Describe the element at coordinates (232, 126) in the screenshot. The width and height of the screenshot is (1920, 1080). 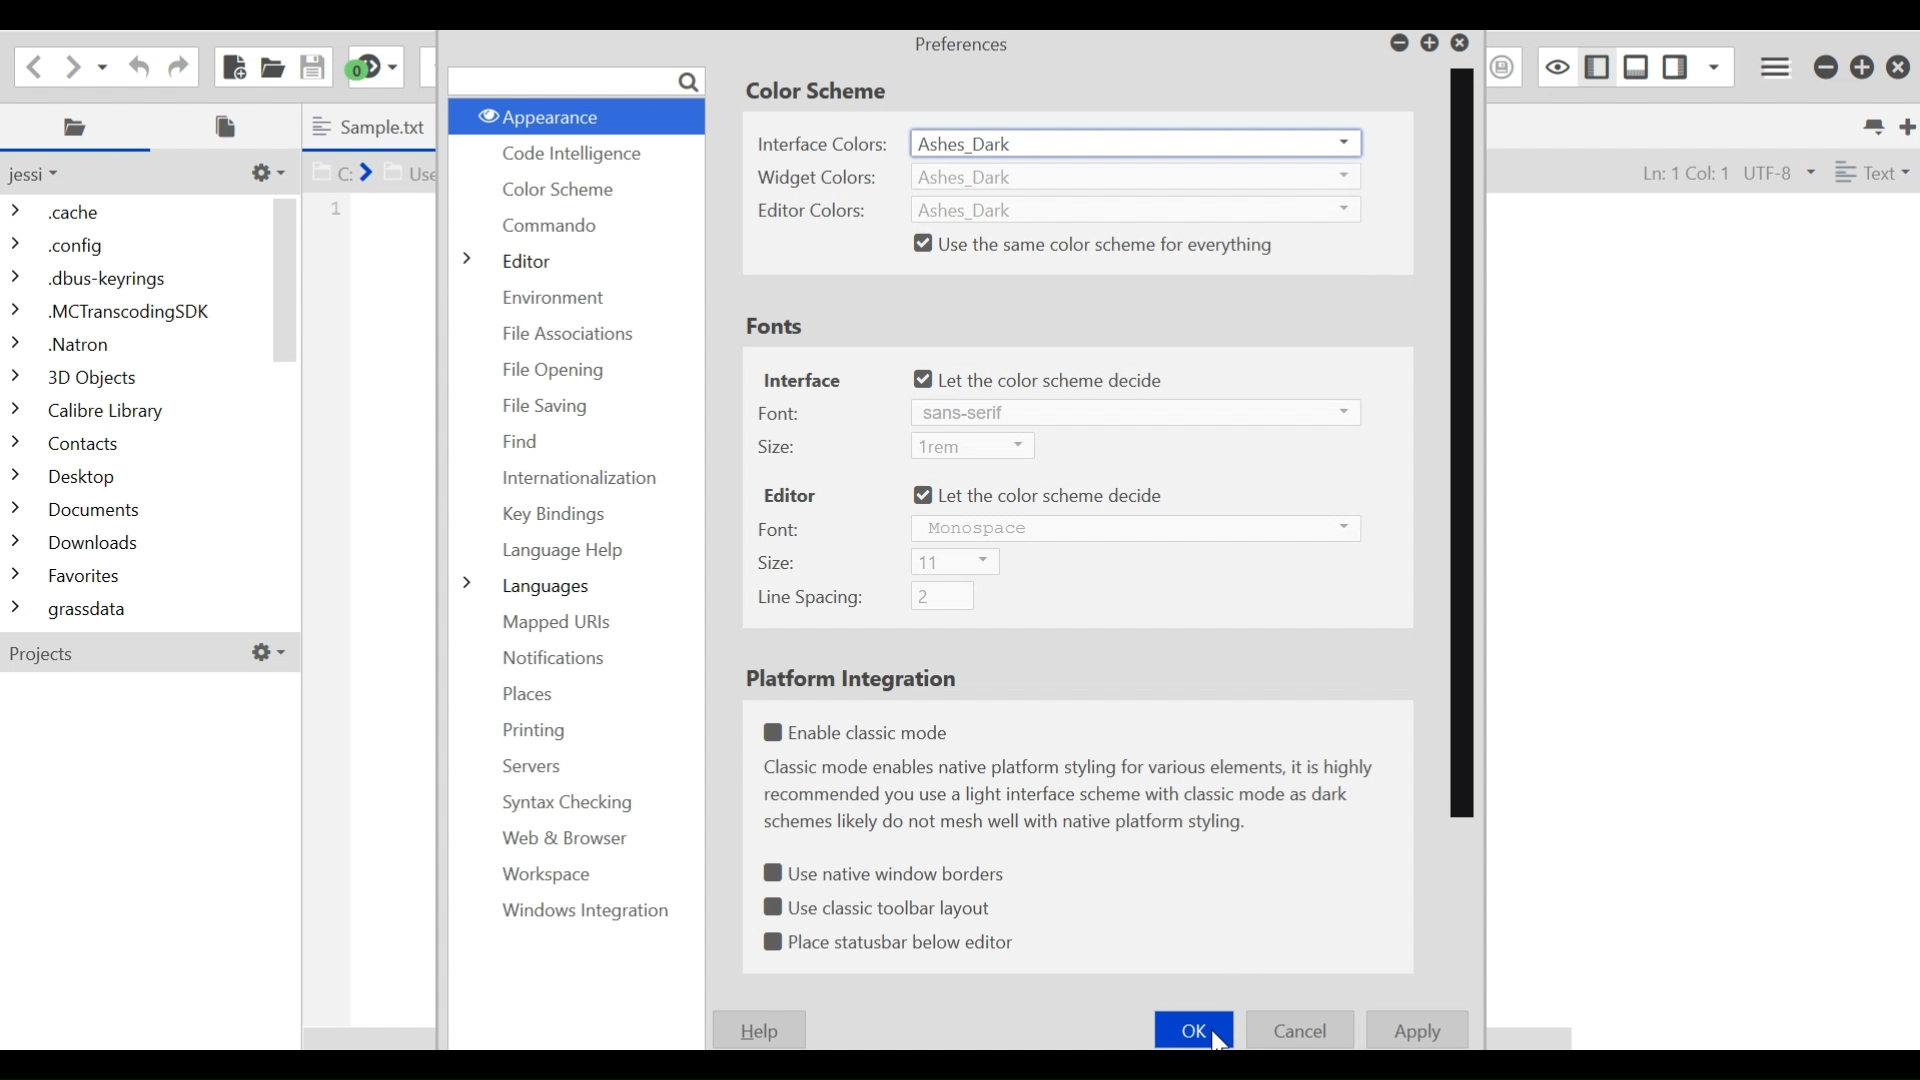
I see `Open Files` at that location.